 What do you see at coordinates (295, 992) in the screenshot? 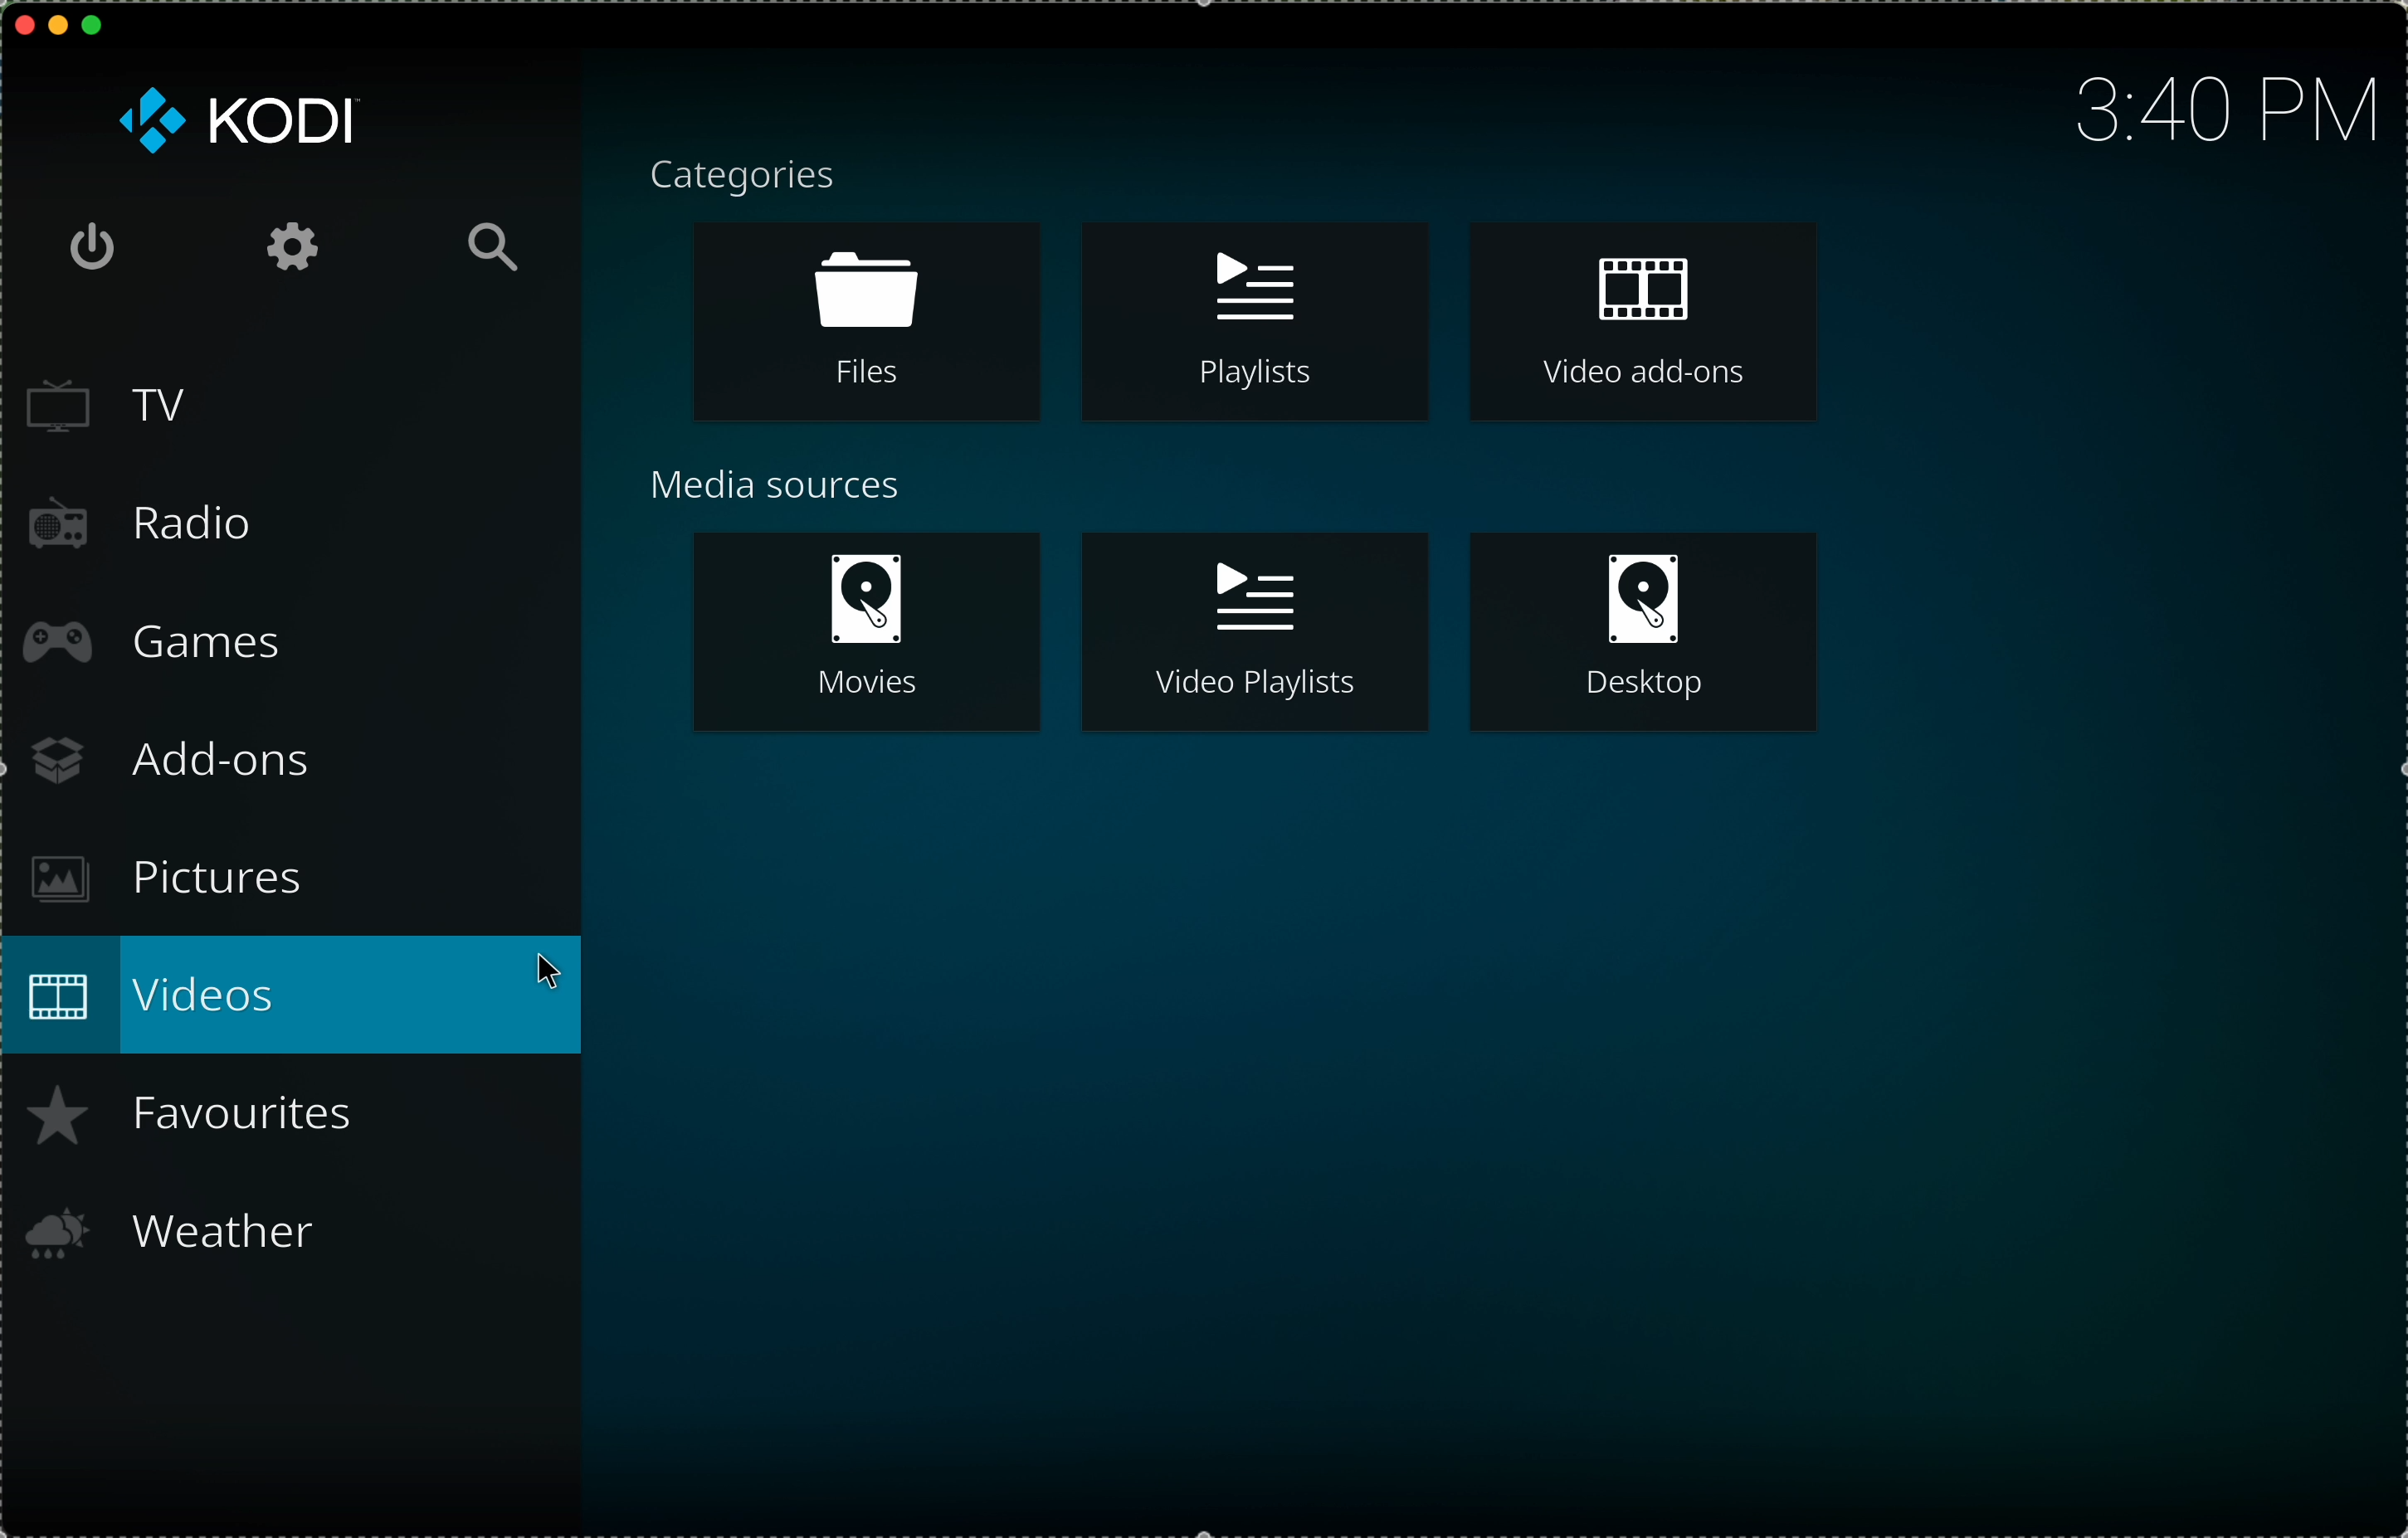
I see `click on videos` at bounding box center [295, 992].